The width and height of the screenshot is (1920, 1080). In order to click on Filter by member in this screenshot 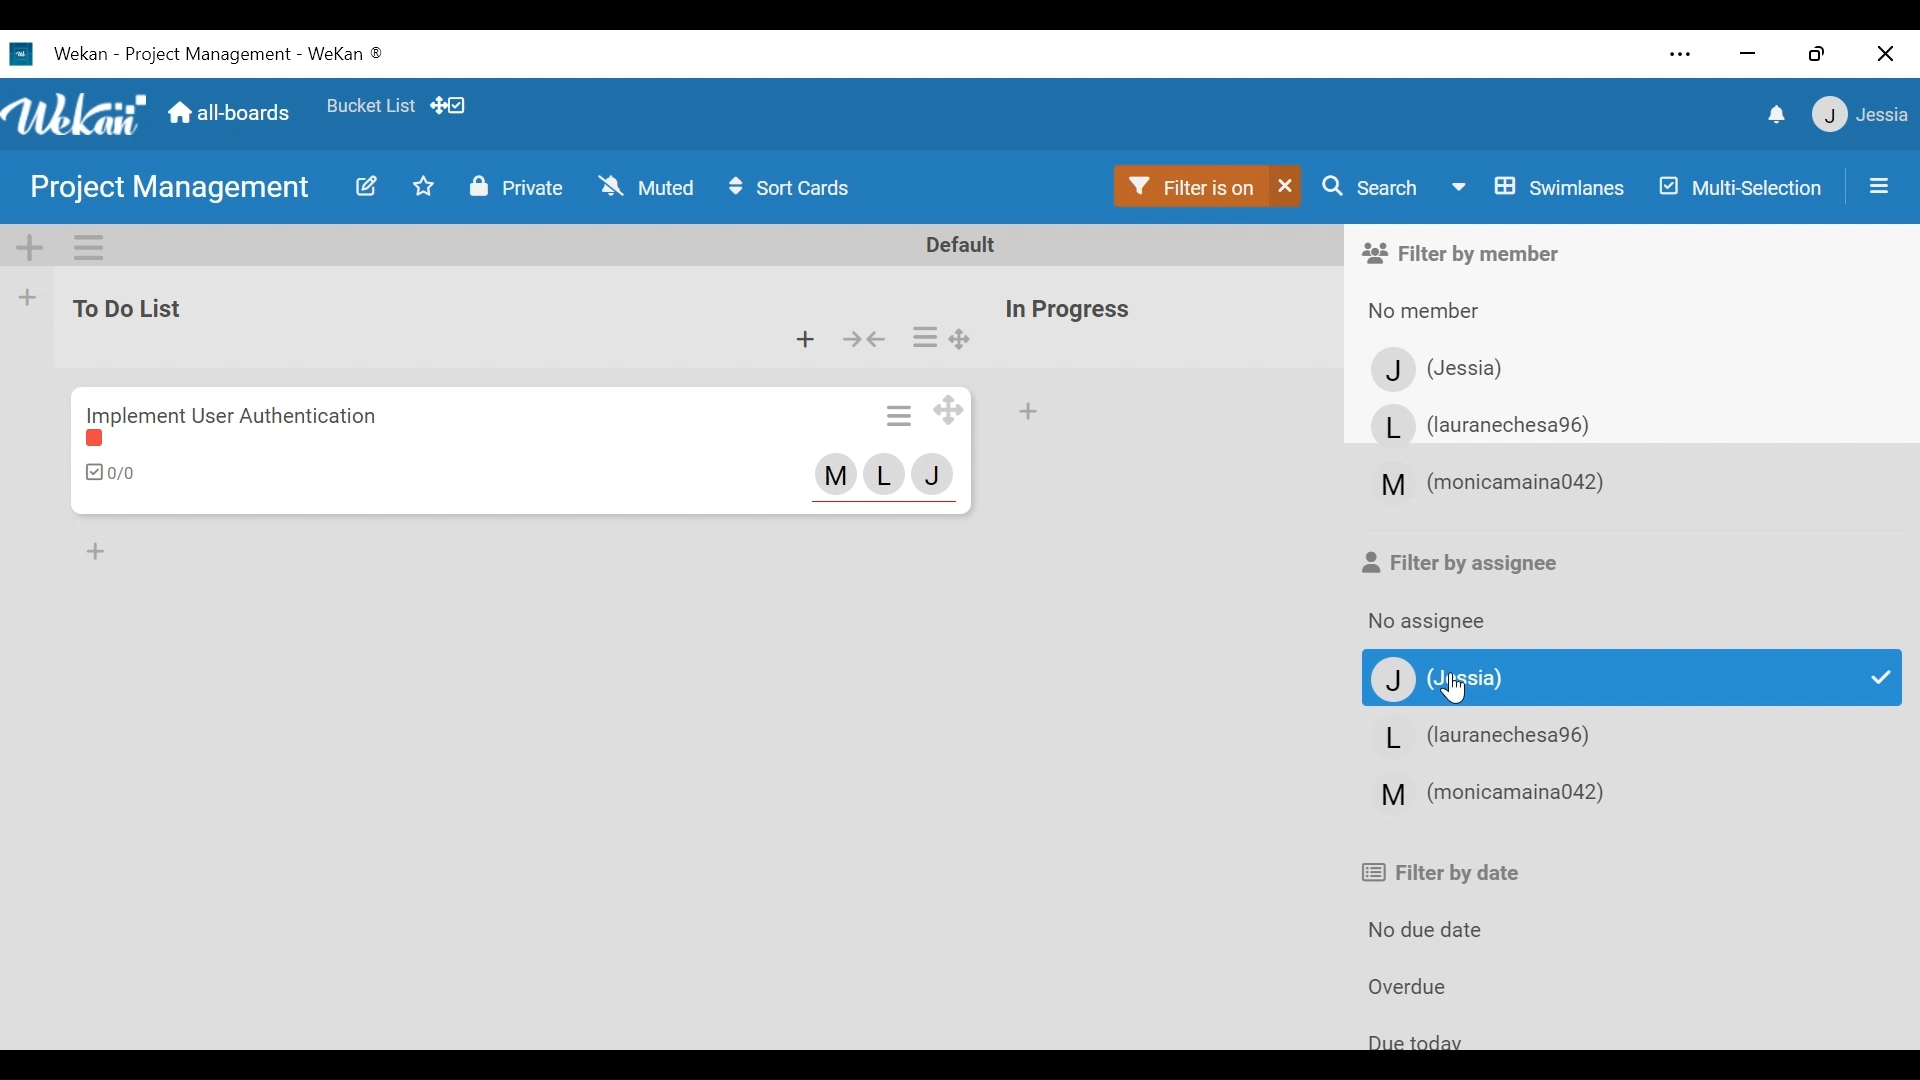, I will do `click(1465, 254)`.